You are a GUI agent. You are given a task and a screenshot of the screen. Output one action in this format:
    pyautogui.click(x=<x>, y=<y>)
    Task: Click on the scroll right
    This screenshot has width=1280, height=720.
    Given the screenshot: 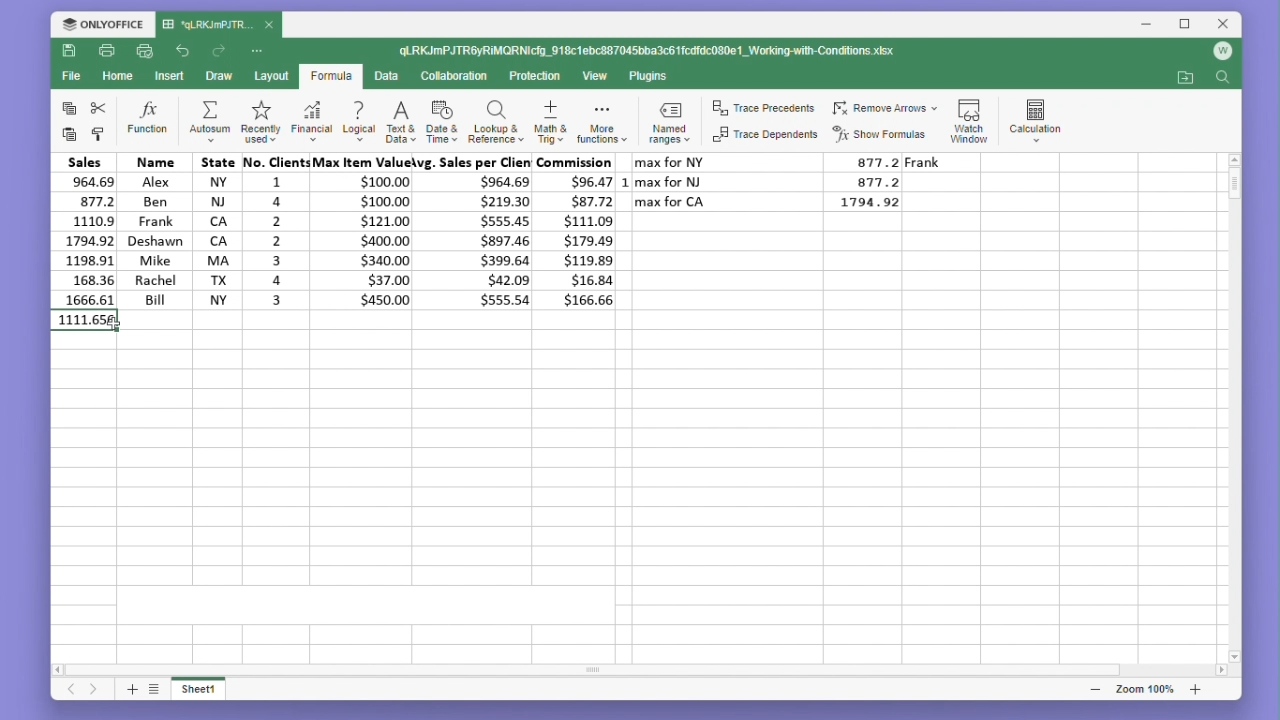 What is the action you would take?
    pyautogui.click(x=1222, y=671)
    